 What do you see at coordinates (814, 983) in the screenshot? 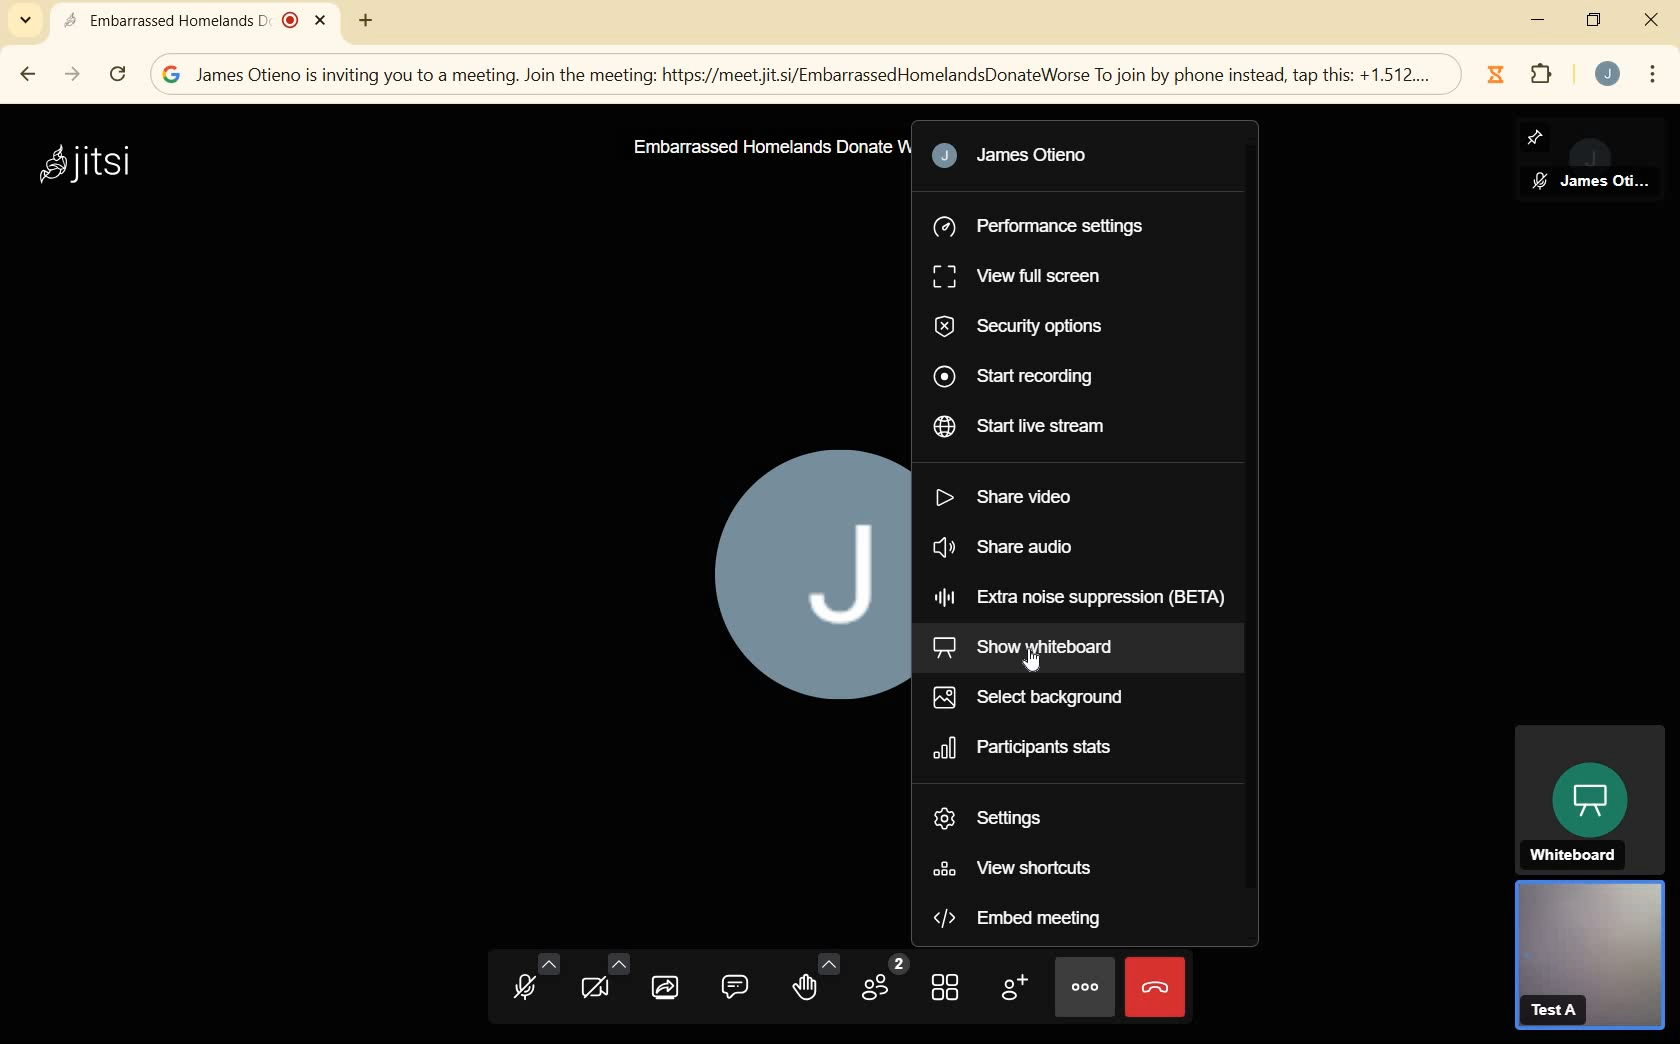
I see `raise your hand` at bounding box center [814, 983].